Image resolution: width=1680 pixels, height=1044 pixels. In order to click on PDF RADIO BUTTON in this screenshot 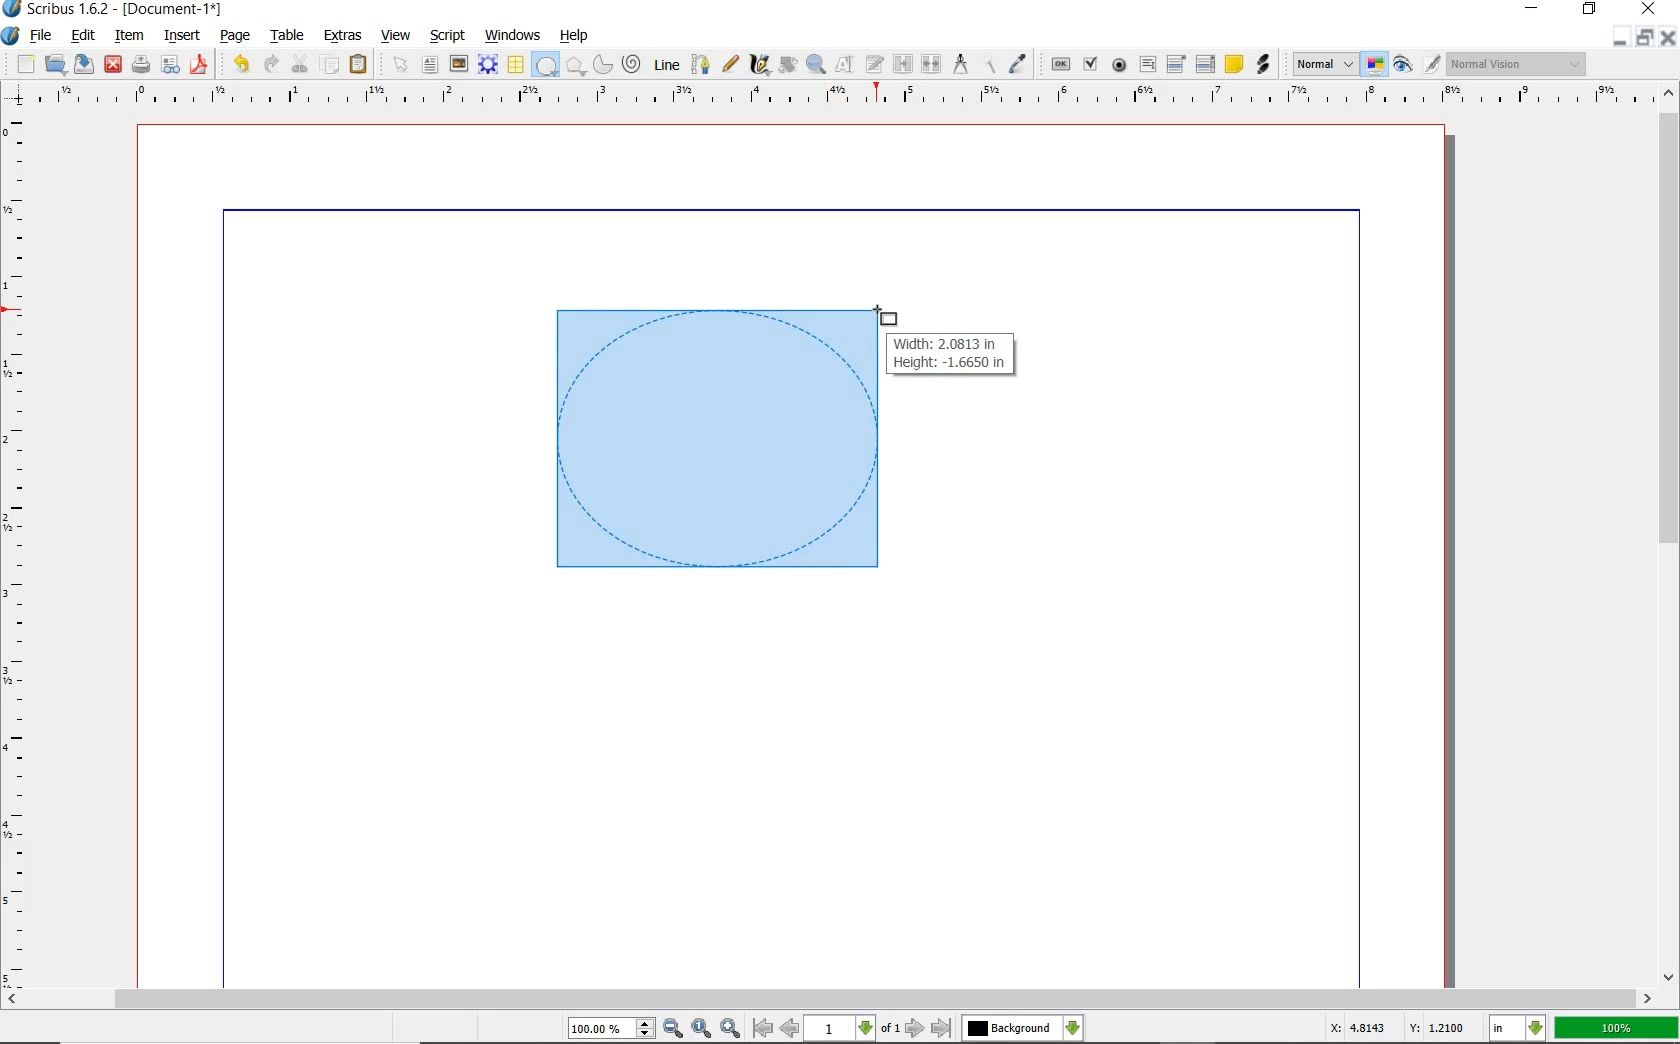, I will do `click(1120, 64)`.